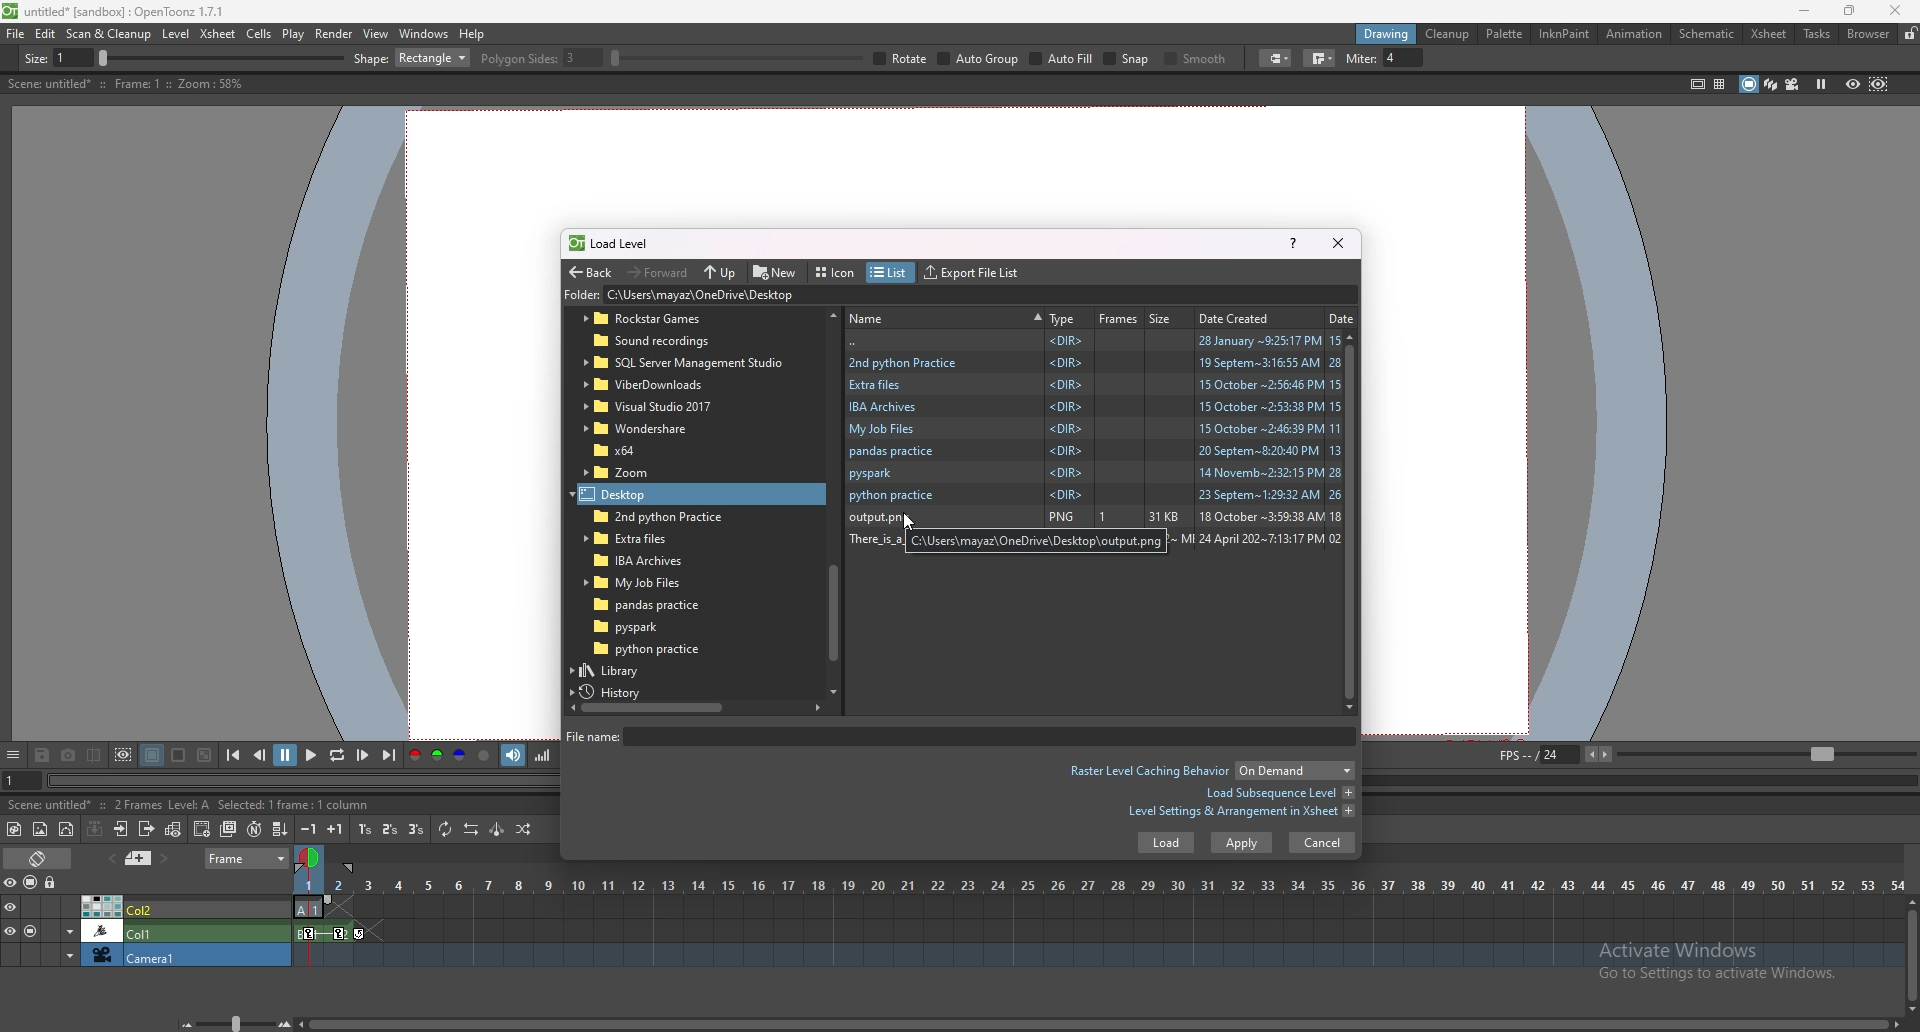  I want to click on new raster level, so click(40, 830).